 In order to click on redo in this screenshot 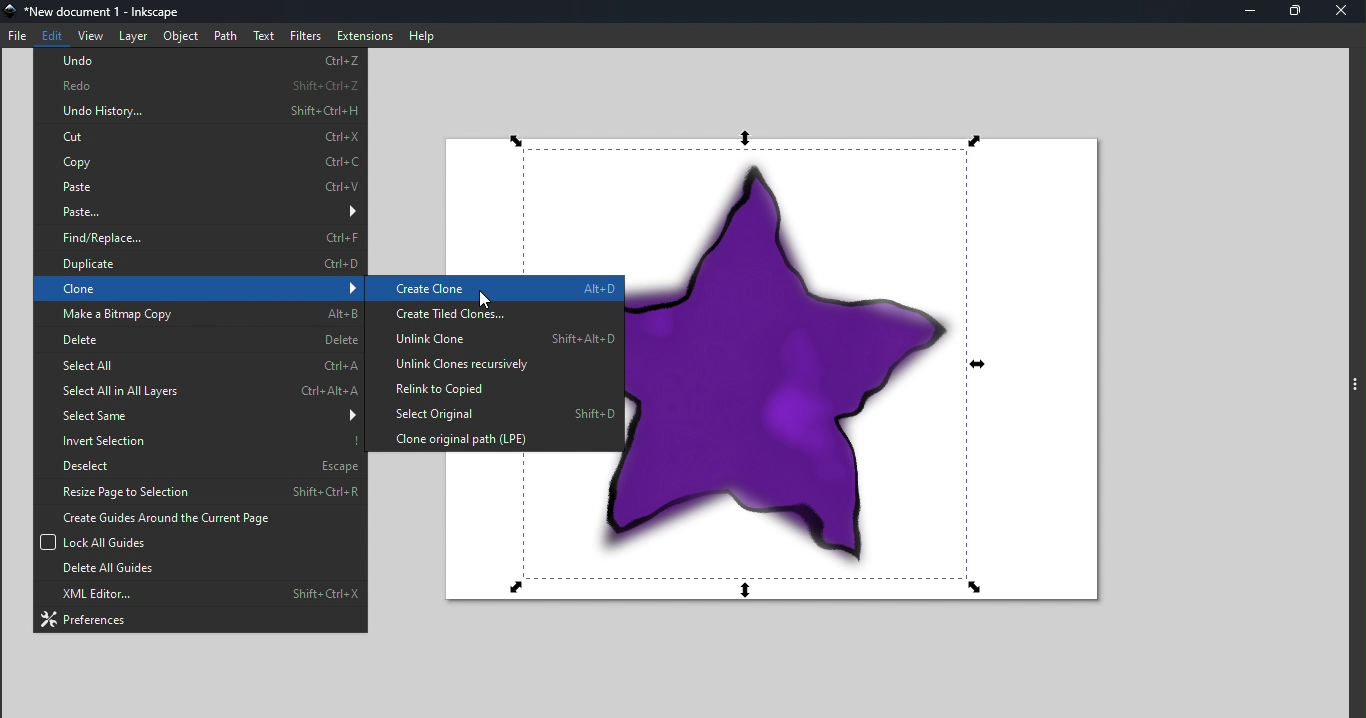, I will do `click(201, 83)`.